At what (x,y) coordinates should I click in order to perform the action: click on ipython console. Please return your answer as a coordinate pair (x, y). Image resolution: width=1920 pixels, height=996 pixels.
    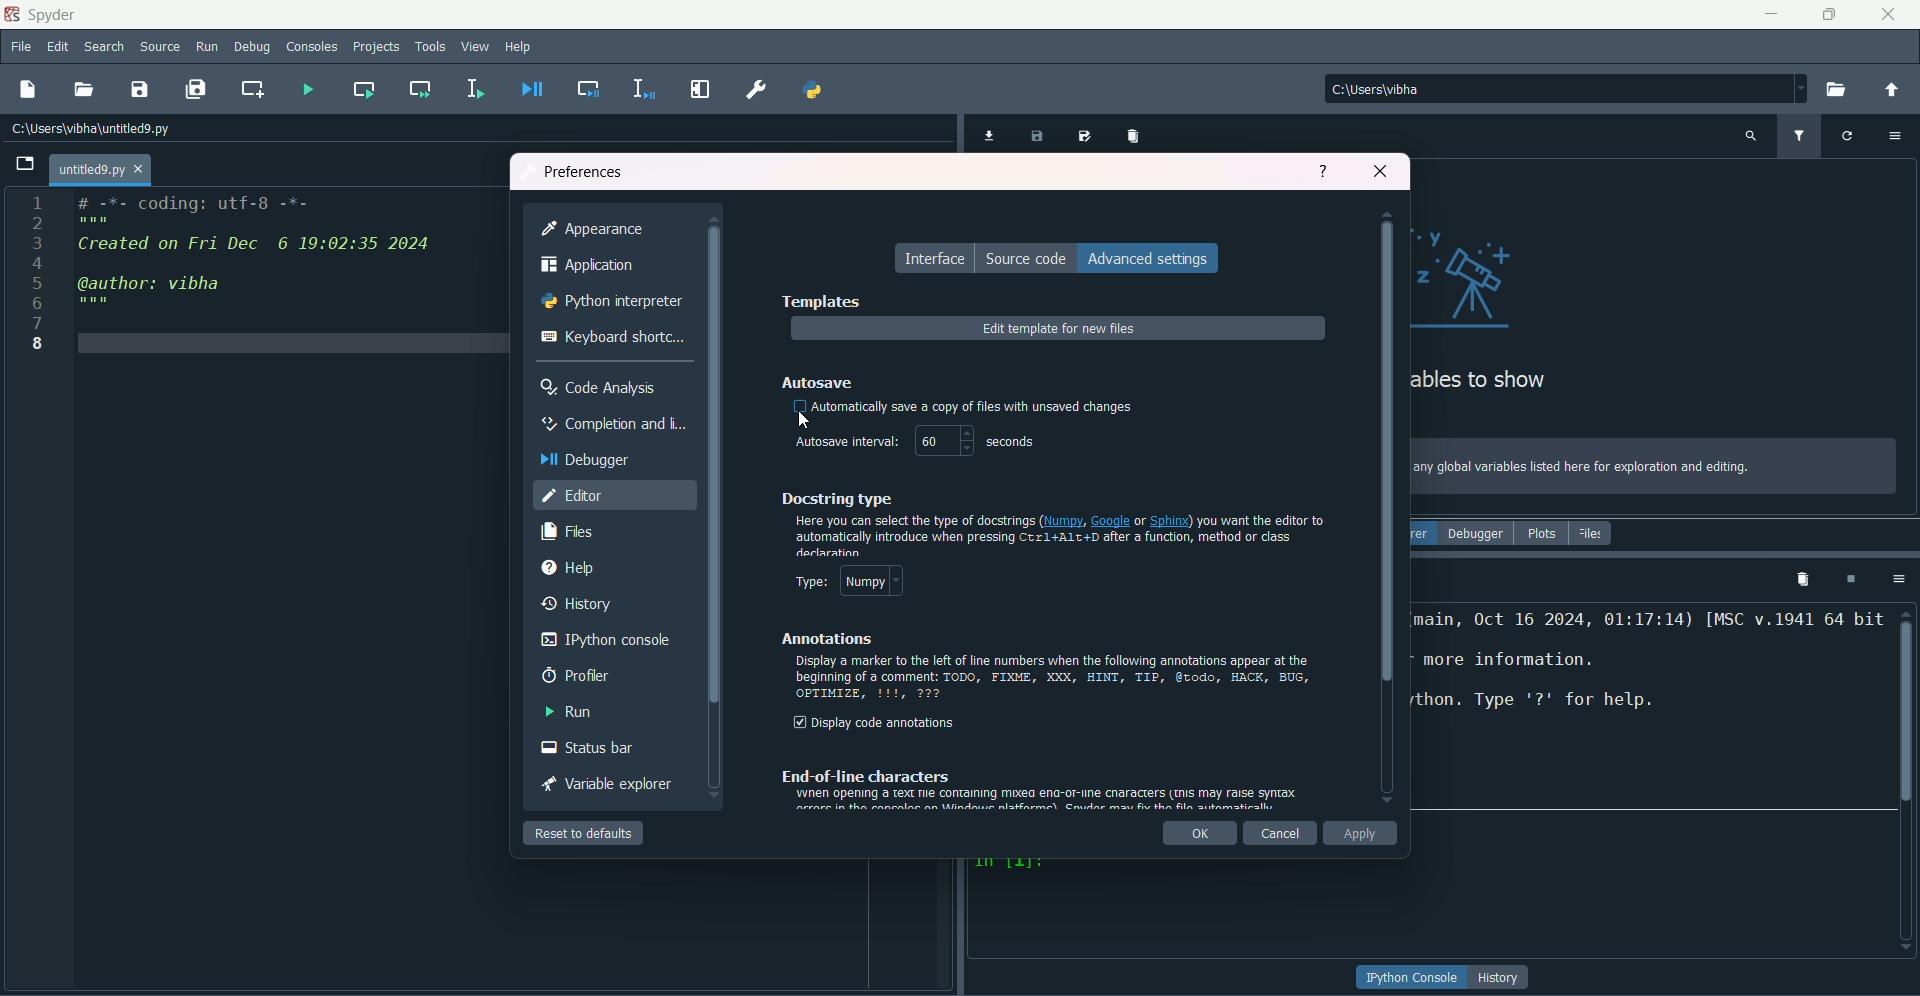
    Looking at the image, I should click on (607, 640).